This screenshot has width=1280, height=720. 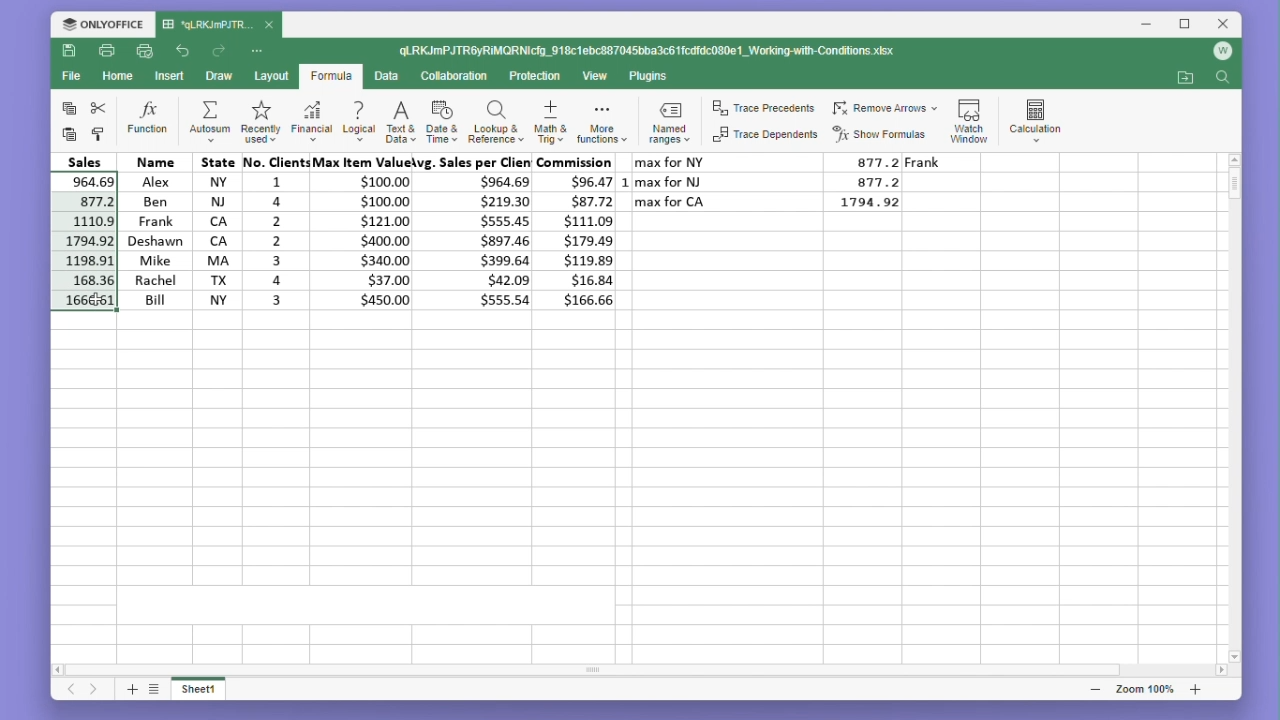 I want to click on Save , so click(x=68, y=50).